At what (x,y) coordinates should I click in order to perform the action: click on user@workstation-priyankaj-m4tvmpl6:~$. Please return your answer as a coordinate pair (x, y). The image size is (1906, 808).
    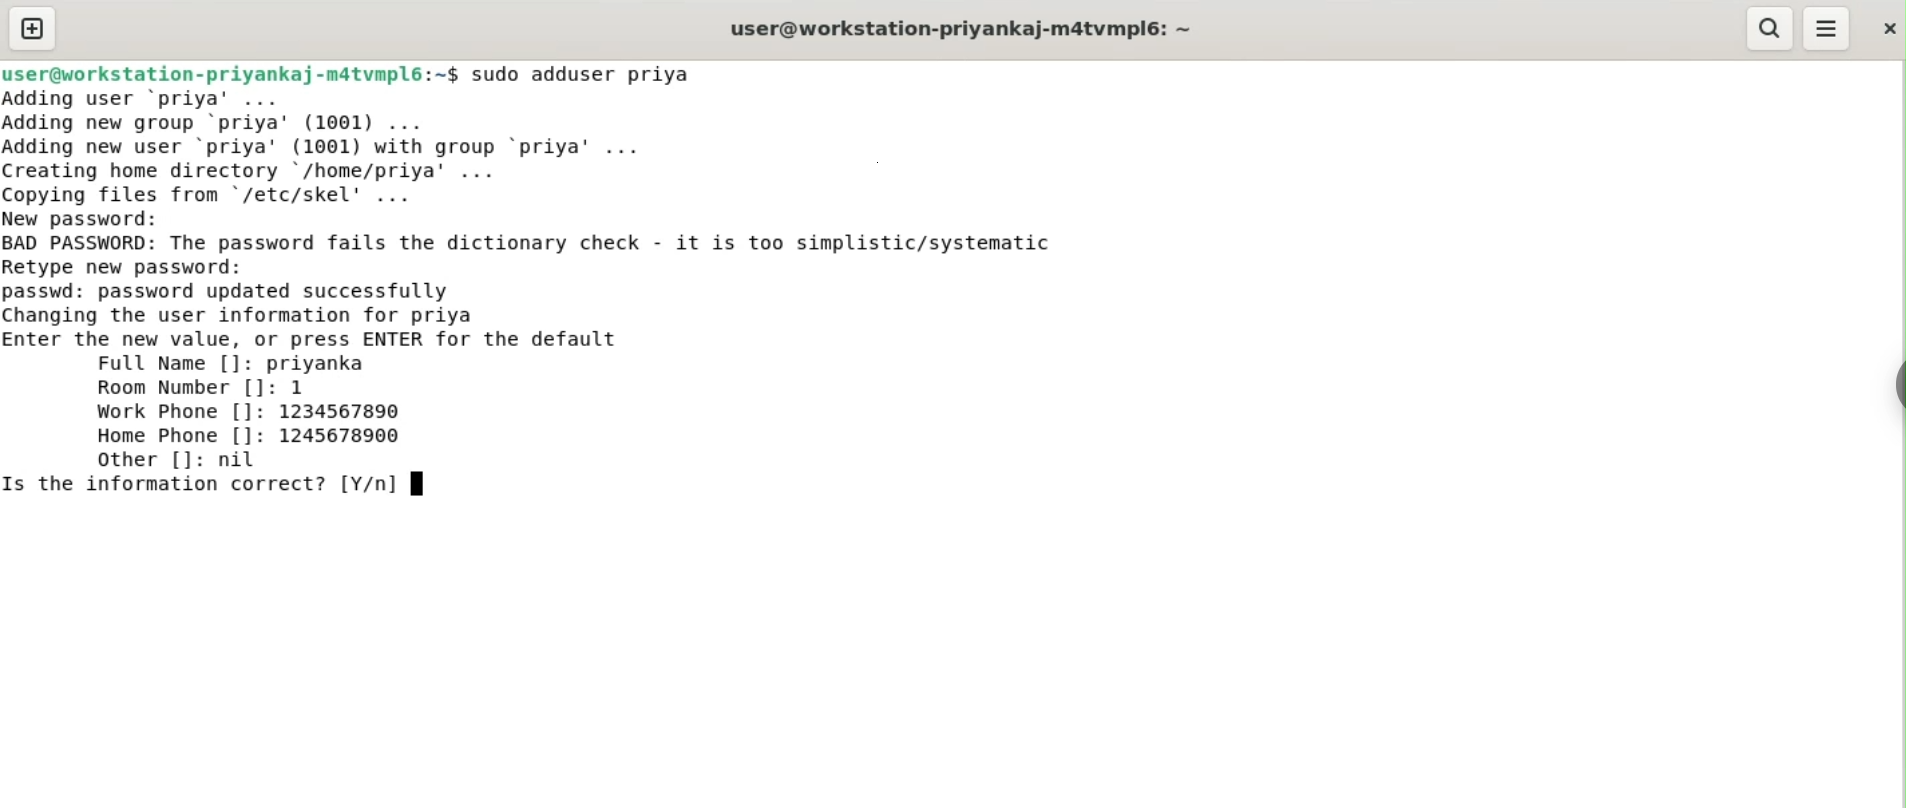
    Looking at the image, I should click on (230, 71).